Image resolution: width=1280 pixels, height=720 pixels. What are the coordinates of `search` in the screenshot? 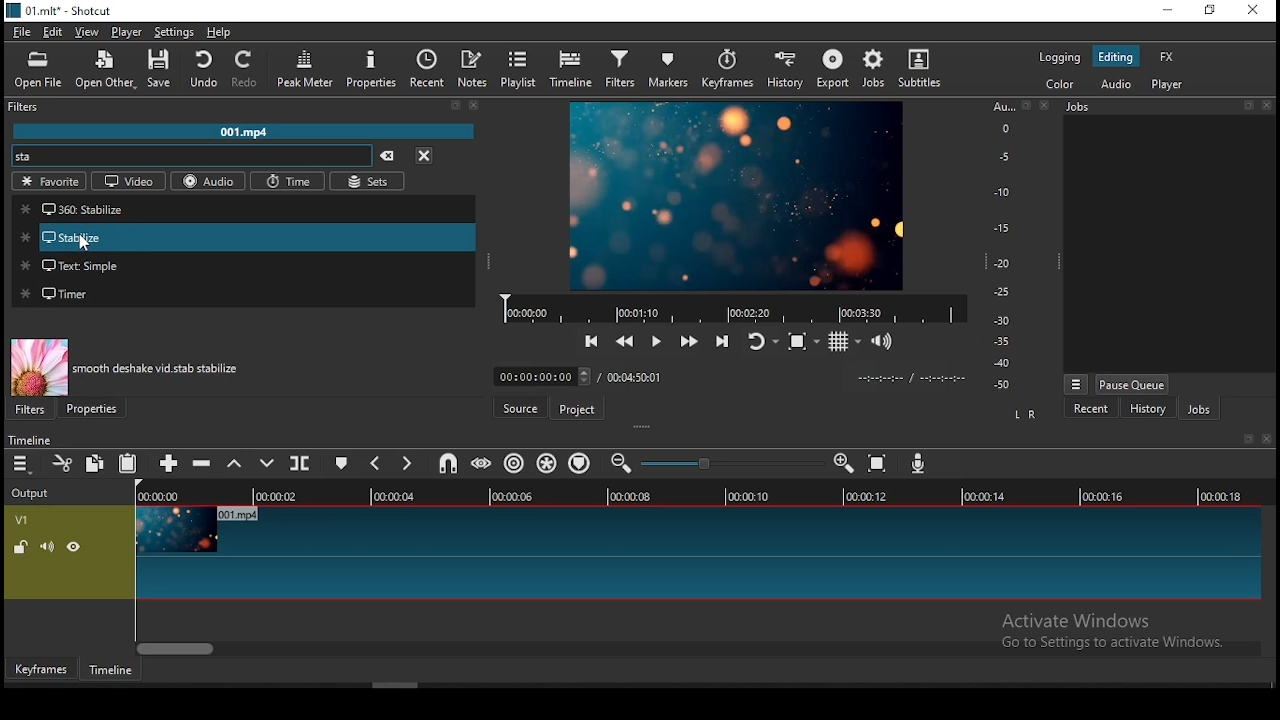 It's located at (191, 155).